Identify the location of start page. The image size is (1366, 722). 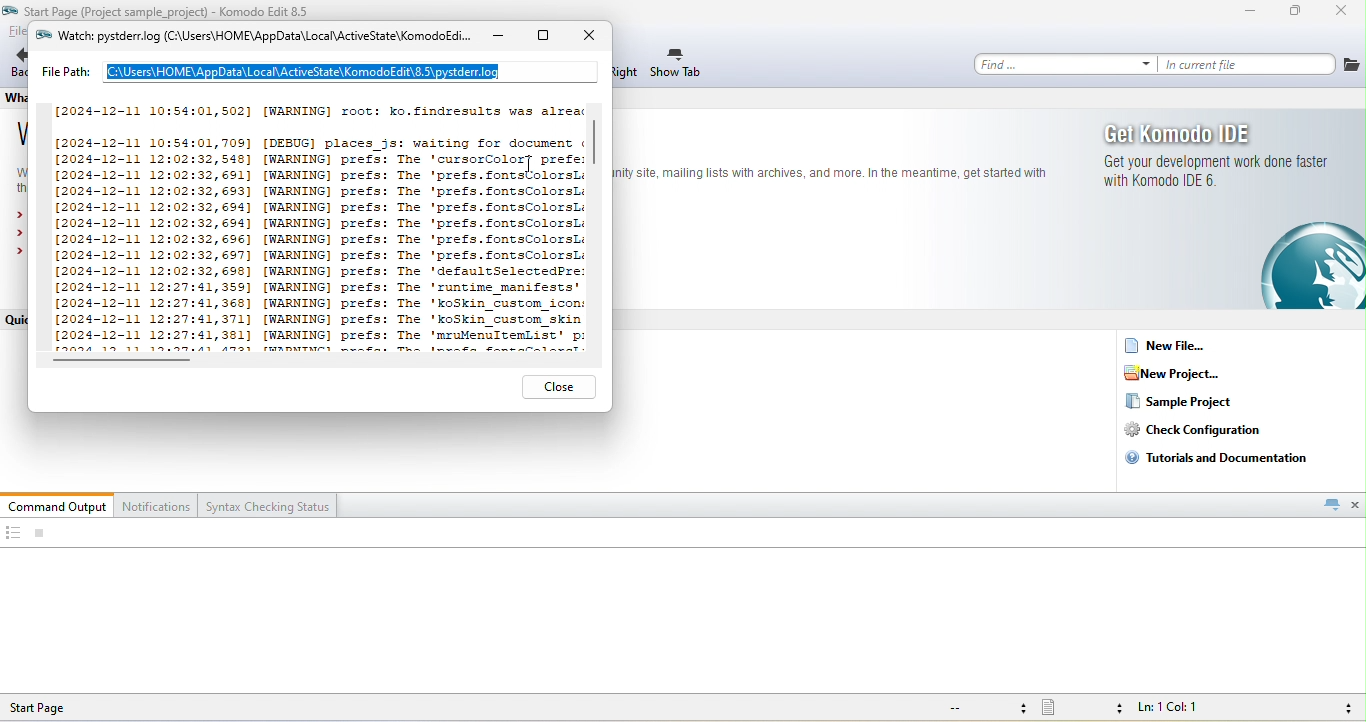
(55, 707).